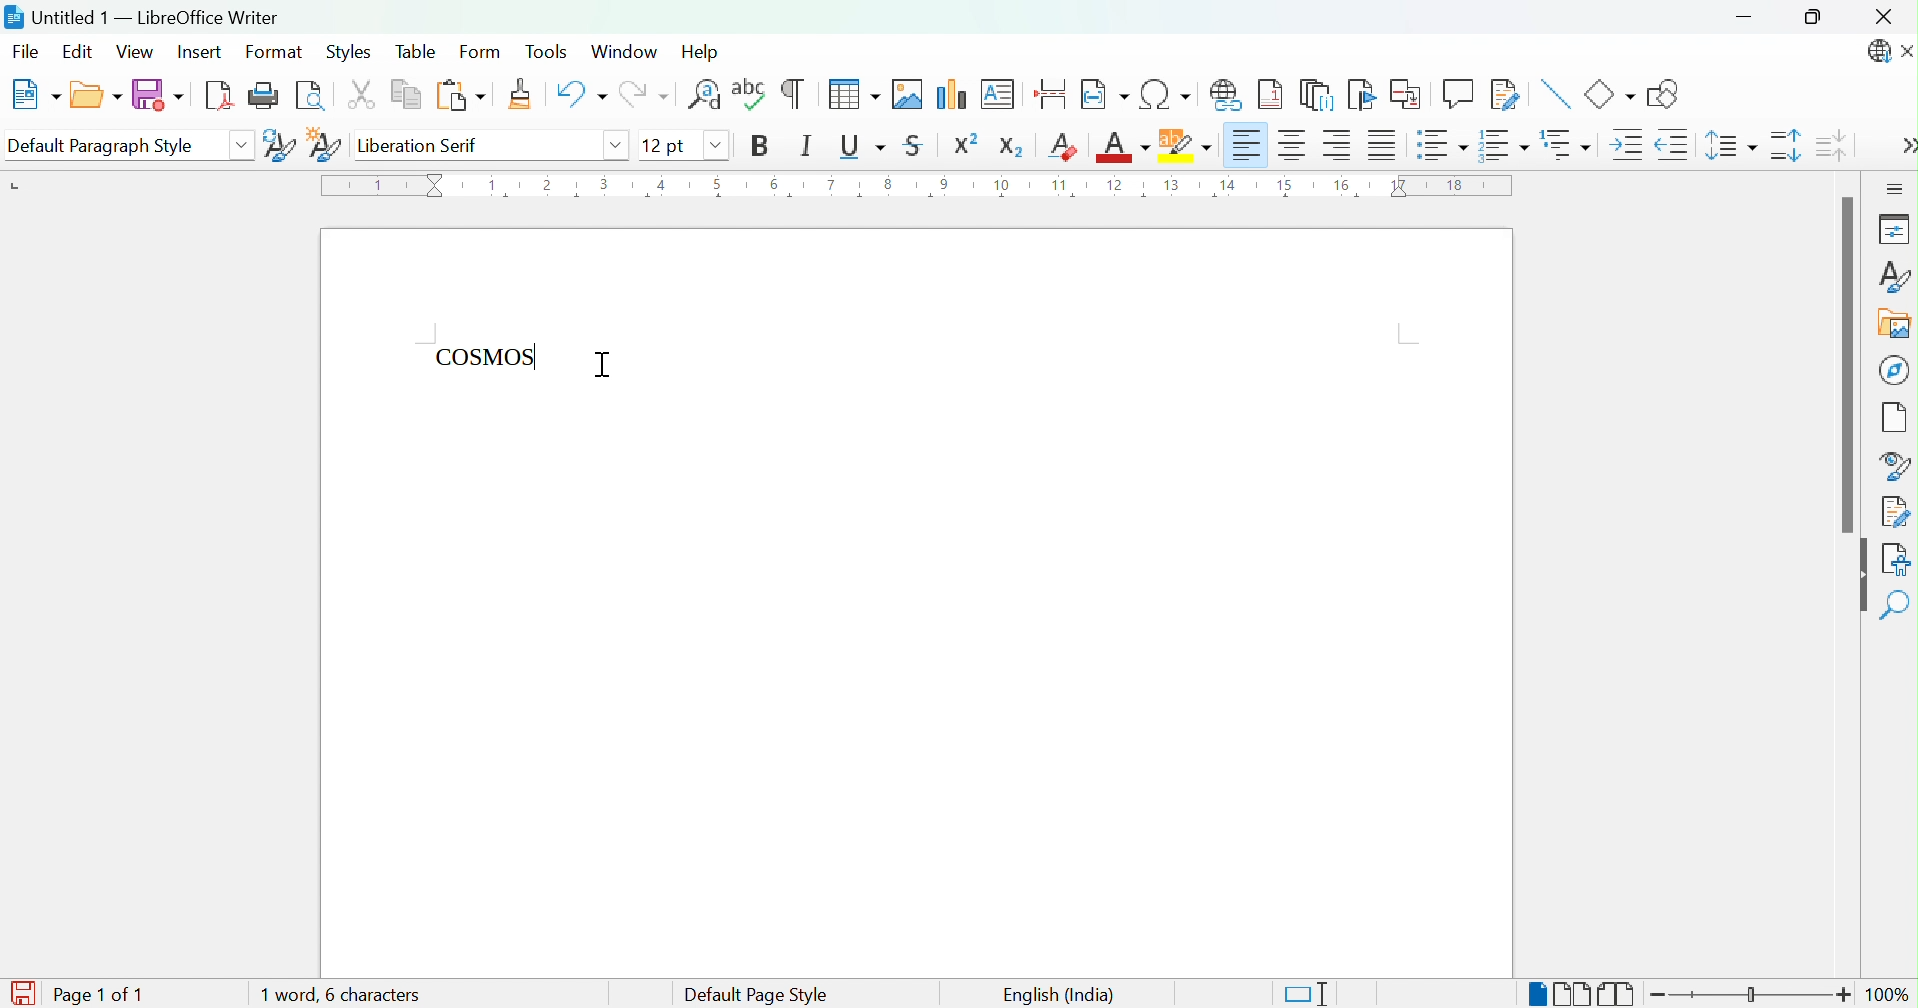 The image size is (1918, 1008). Describe the element at coordinates (711, 144) in the screenshot. I see `Drop down` at that location.